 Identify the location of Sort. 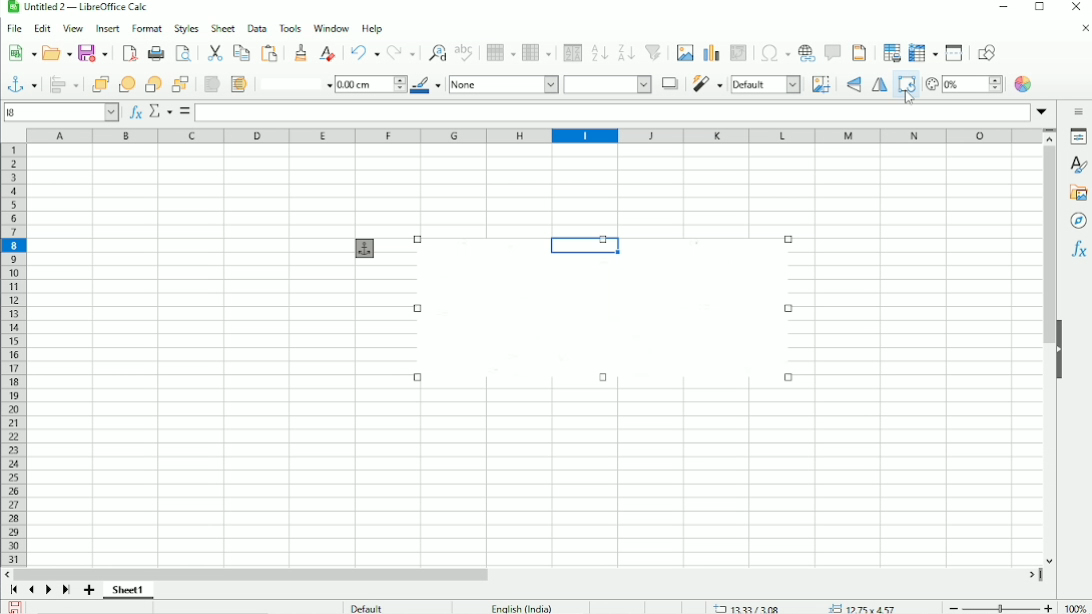
(572, 53).